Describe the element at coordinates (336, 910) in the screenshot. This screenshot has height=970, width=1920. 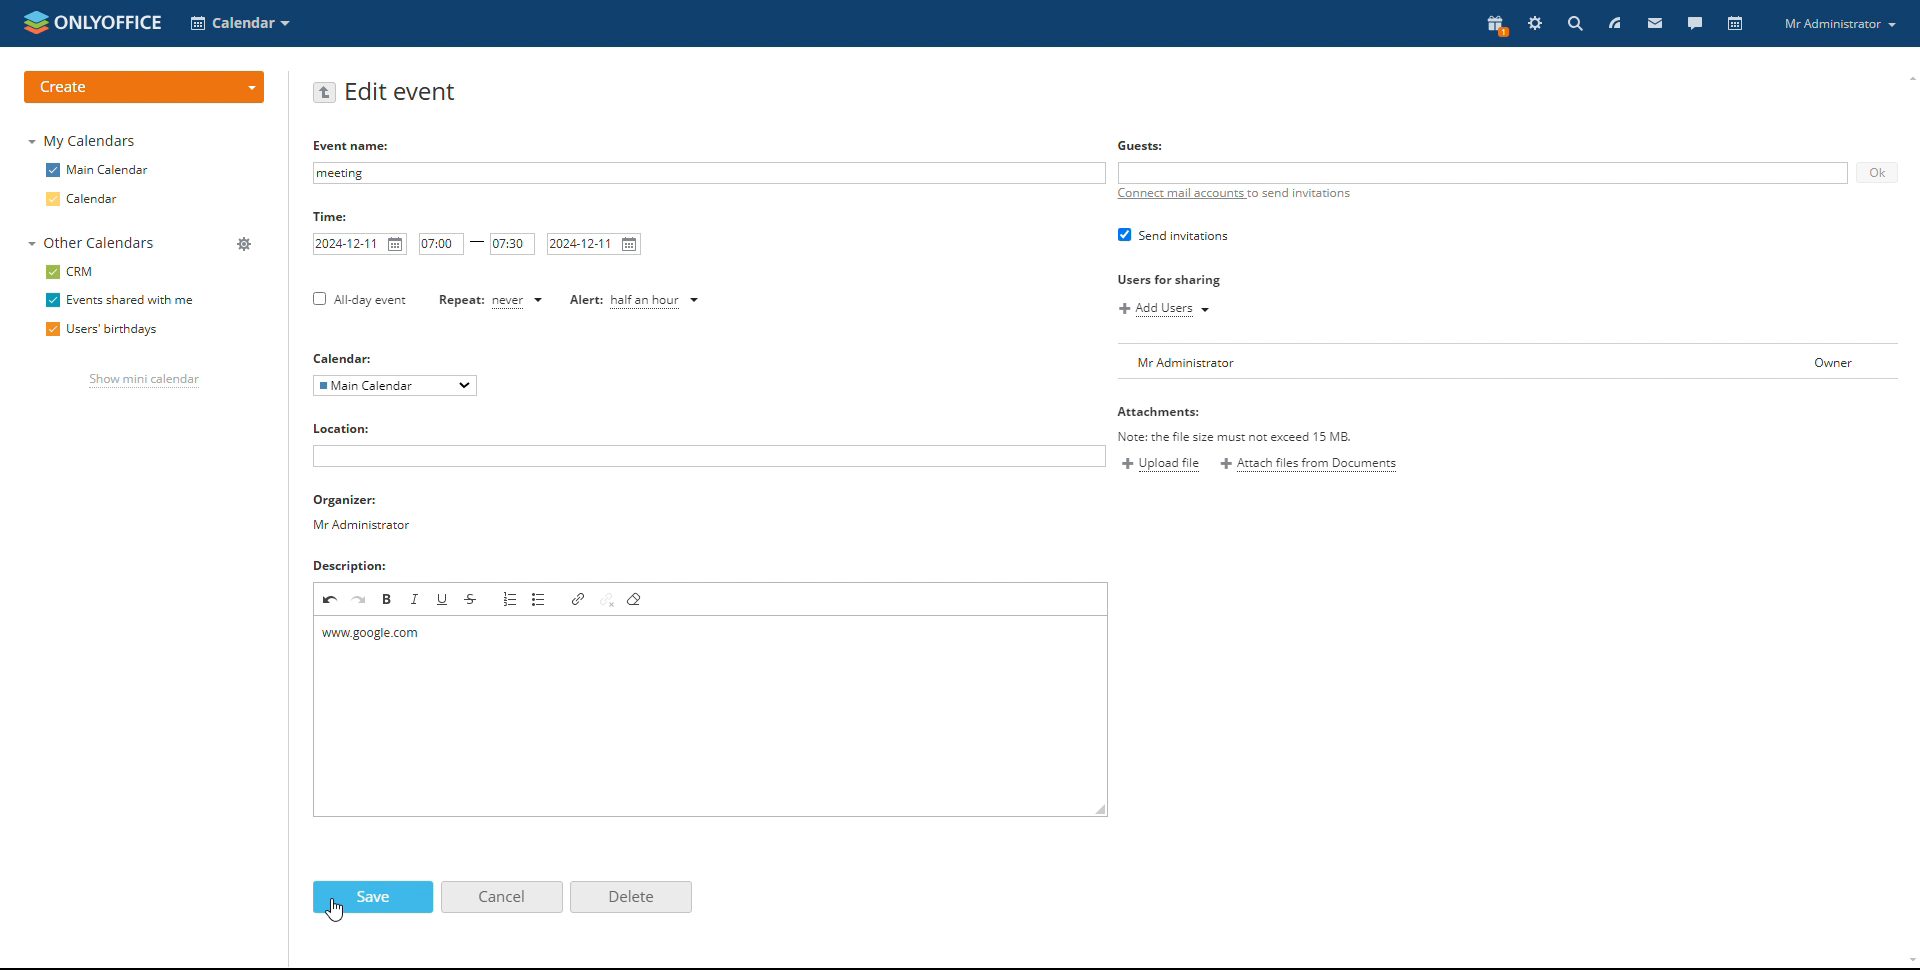
I see `cursor` at that location.